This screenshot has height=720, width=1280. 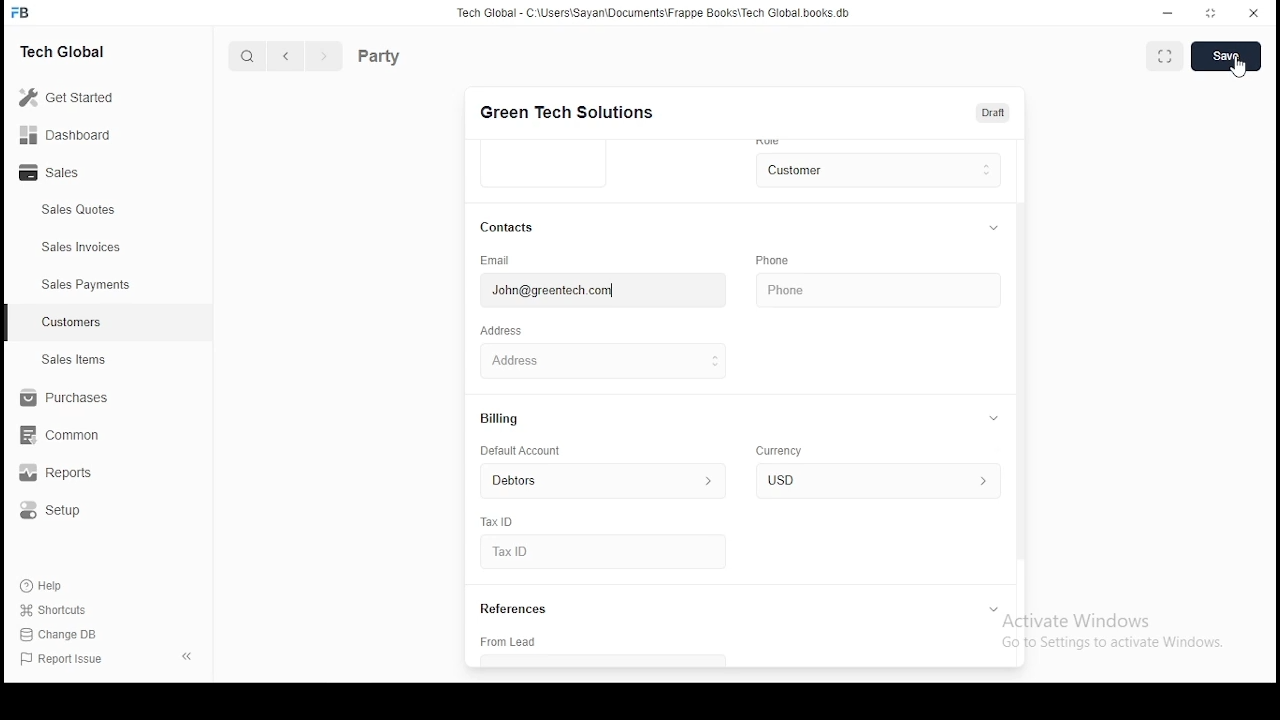 What do you see at coordinates (81, 210) in the screenshot?
I see `sales quotes` at bounding box center [81, 210].